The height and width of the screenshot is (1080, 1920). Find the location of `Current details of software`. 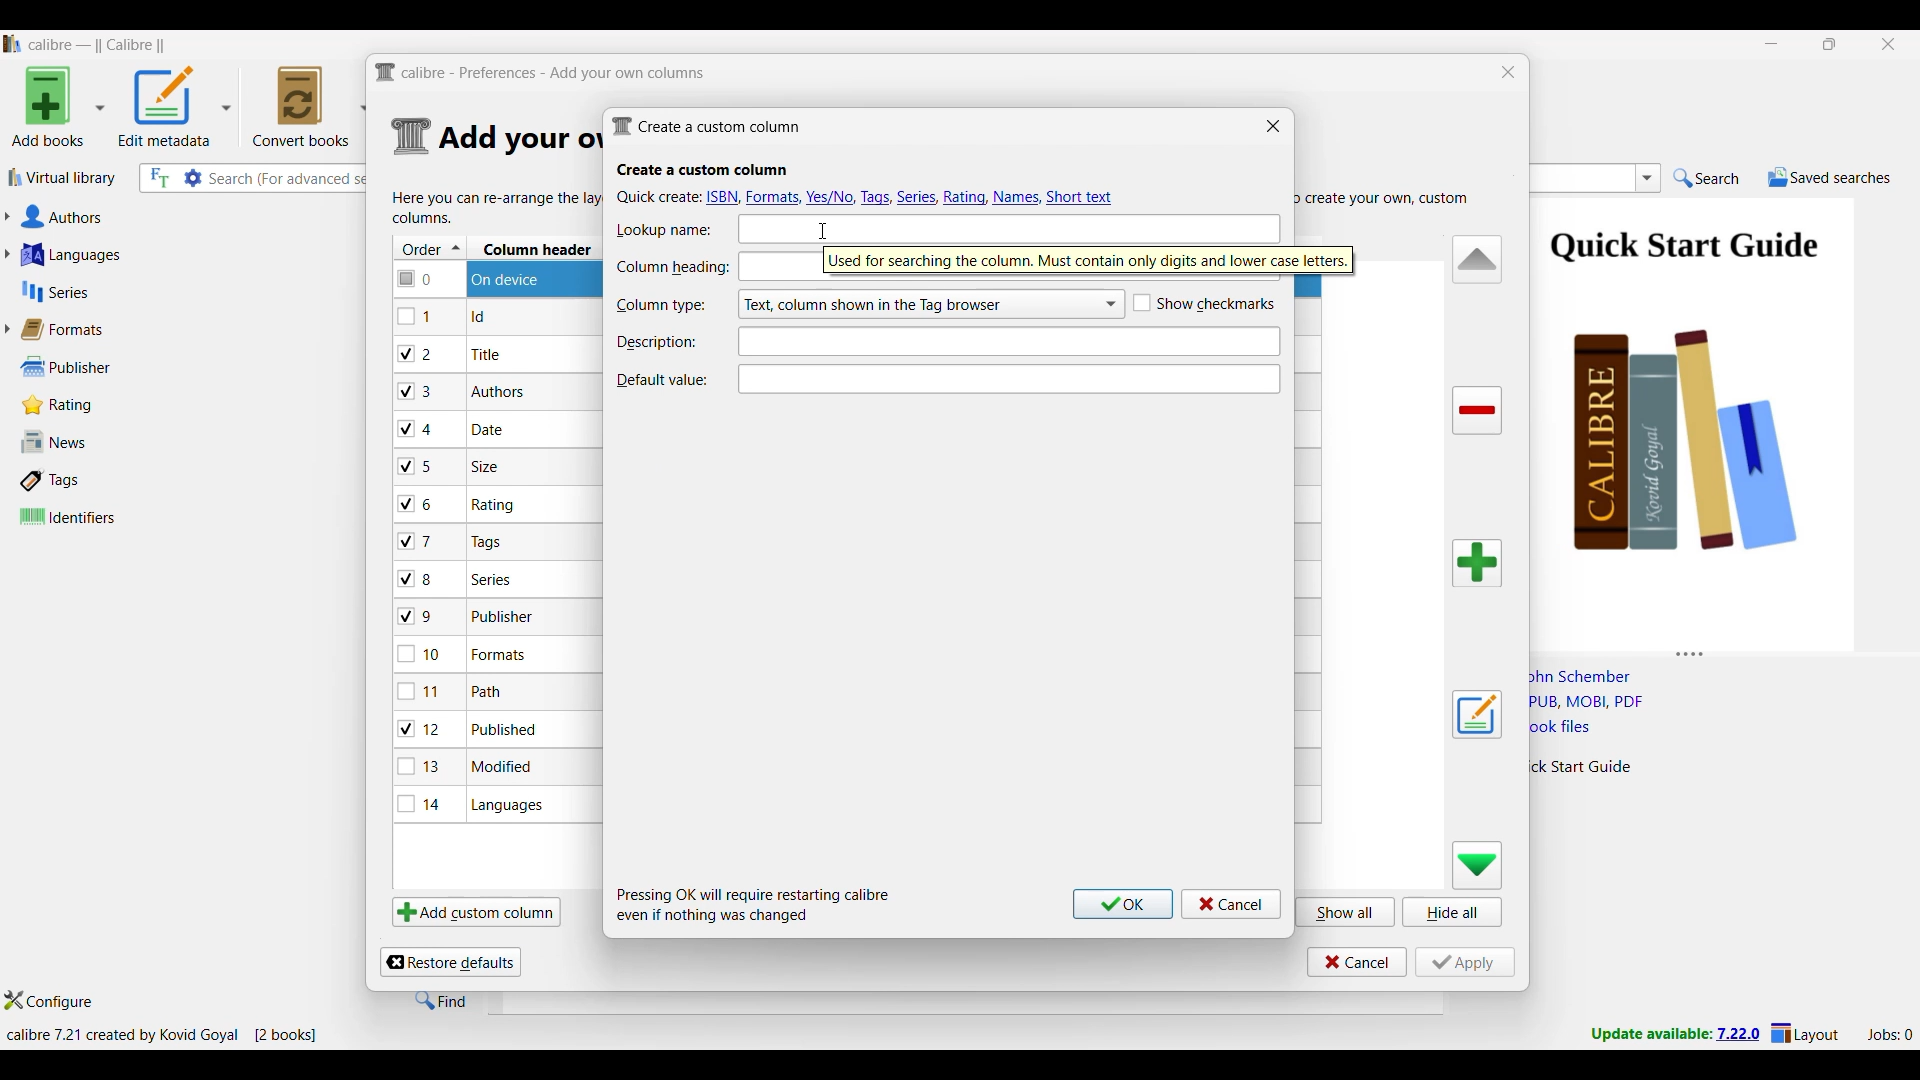

Current details of software is located at coordinates (161, 1035).